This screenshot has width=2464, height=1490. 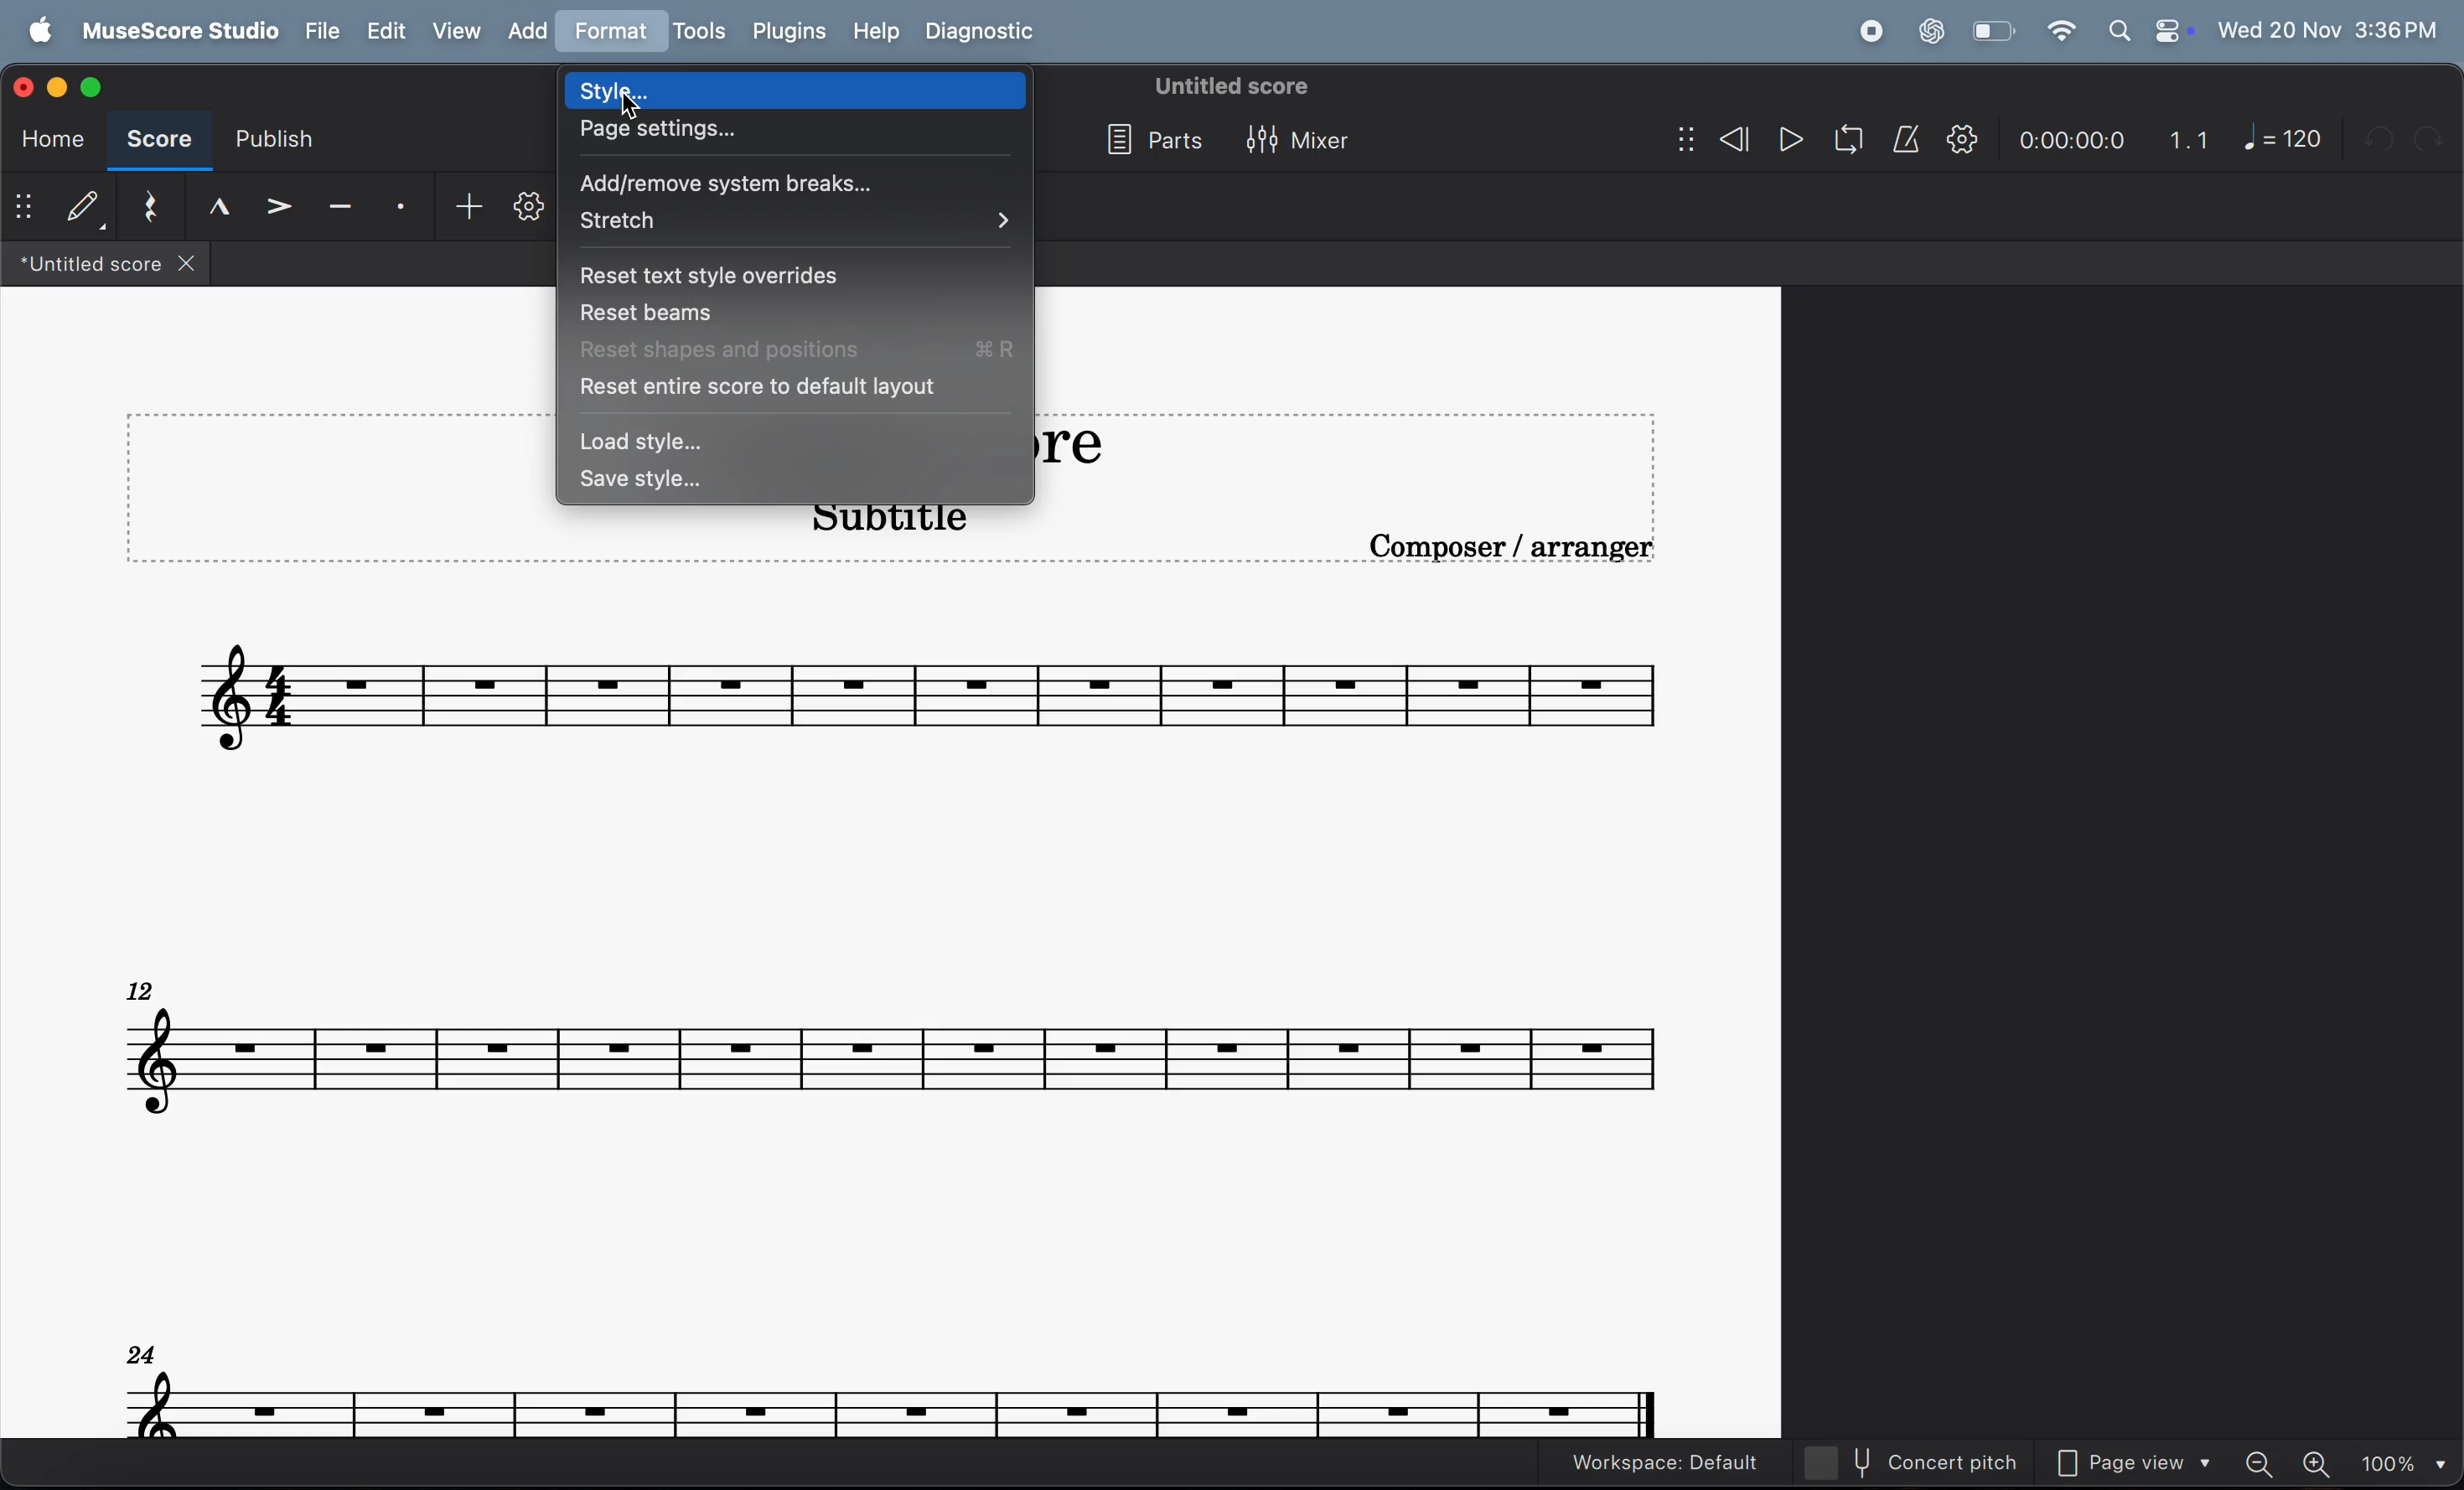 I want to click on minimize, so click(x=61, y=87).